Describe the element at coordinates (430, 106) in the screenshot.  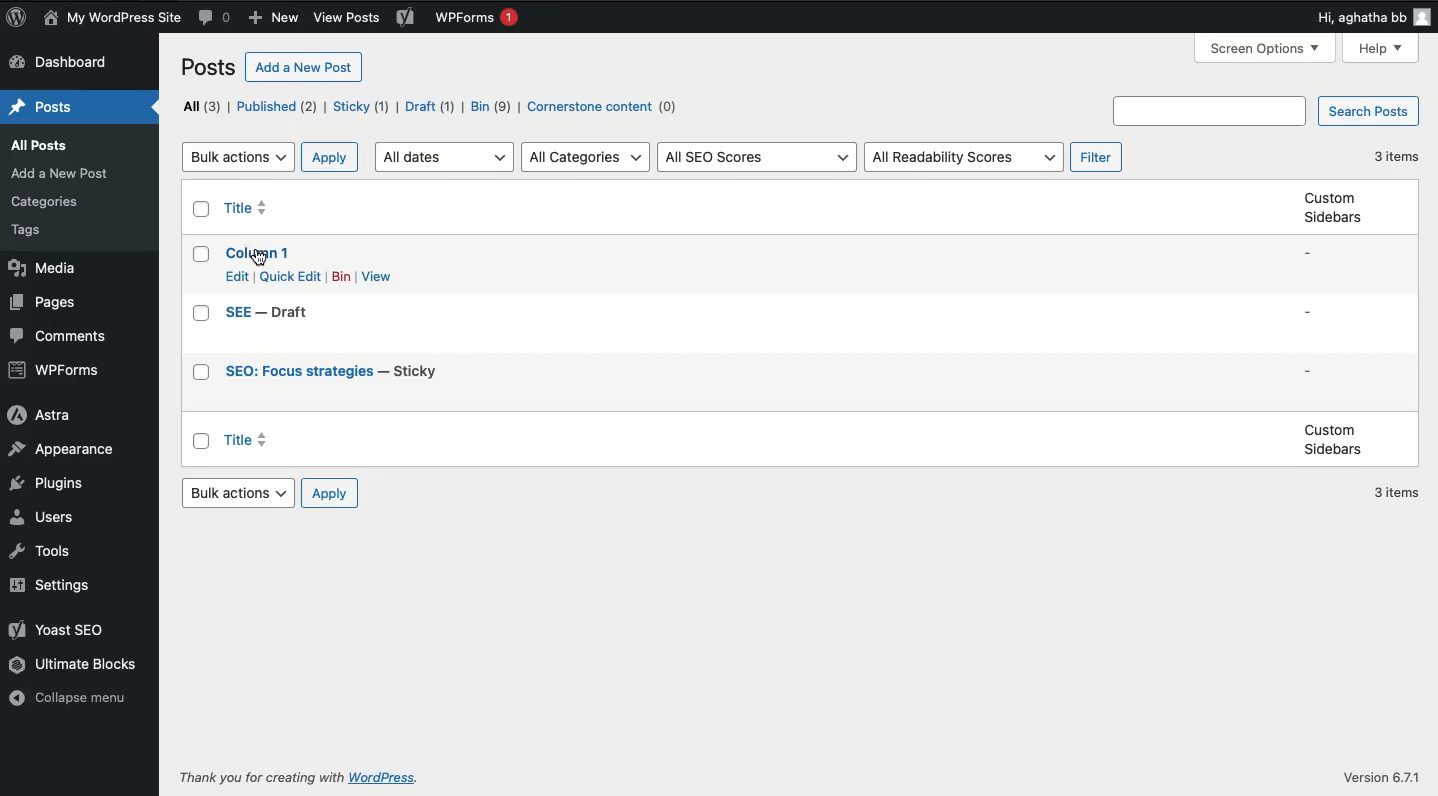
I see `Draft` at that location.